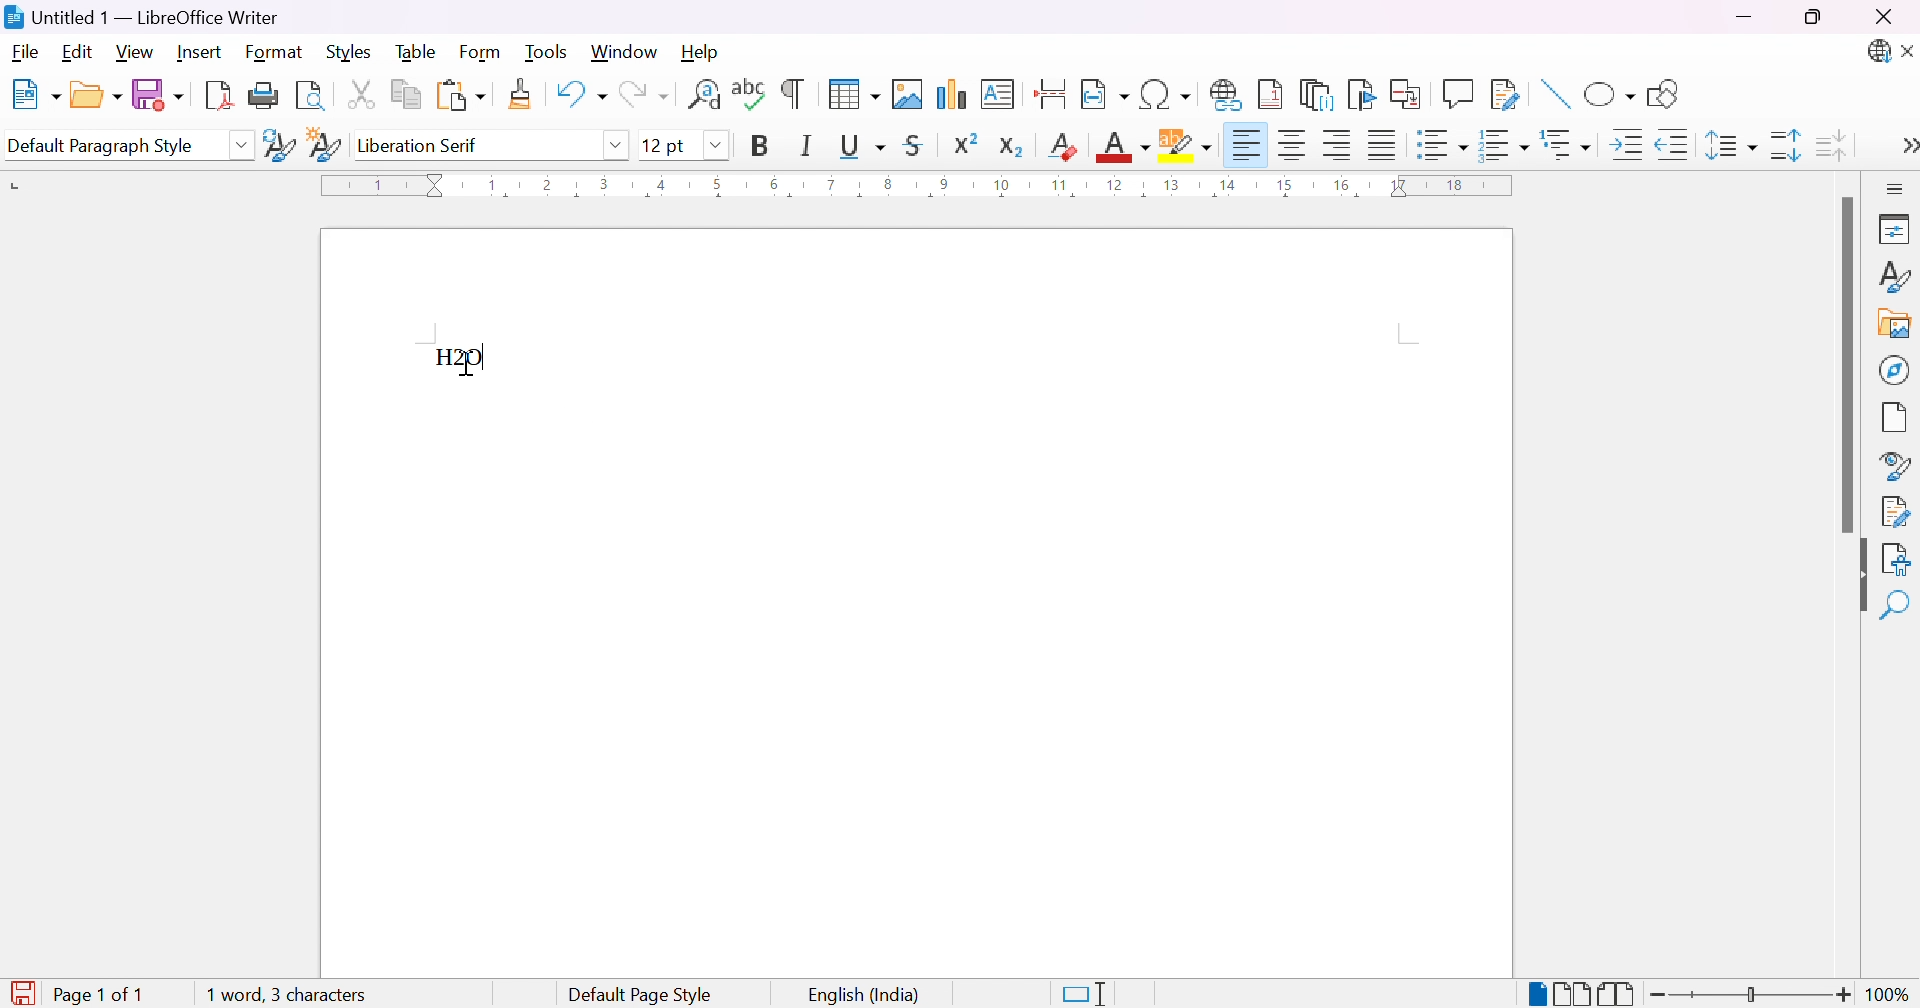 The image size is (1920, 1008). Describe the element at coordinates (1617, 994) in the screenshot. I see `Book view` at that location.